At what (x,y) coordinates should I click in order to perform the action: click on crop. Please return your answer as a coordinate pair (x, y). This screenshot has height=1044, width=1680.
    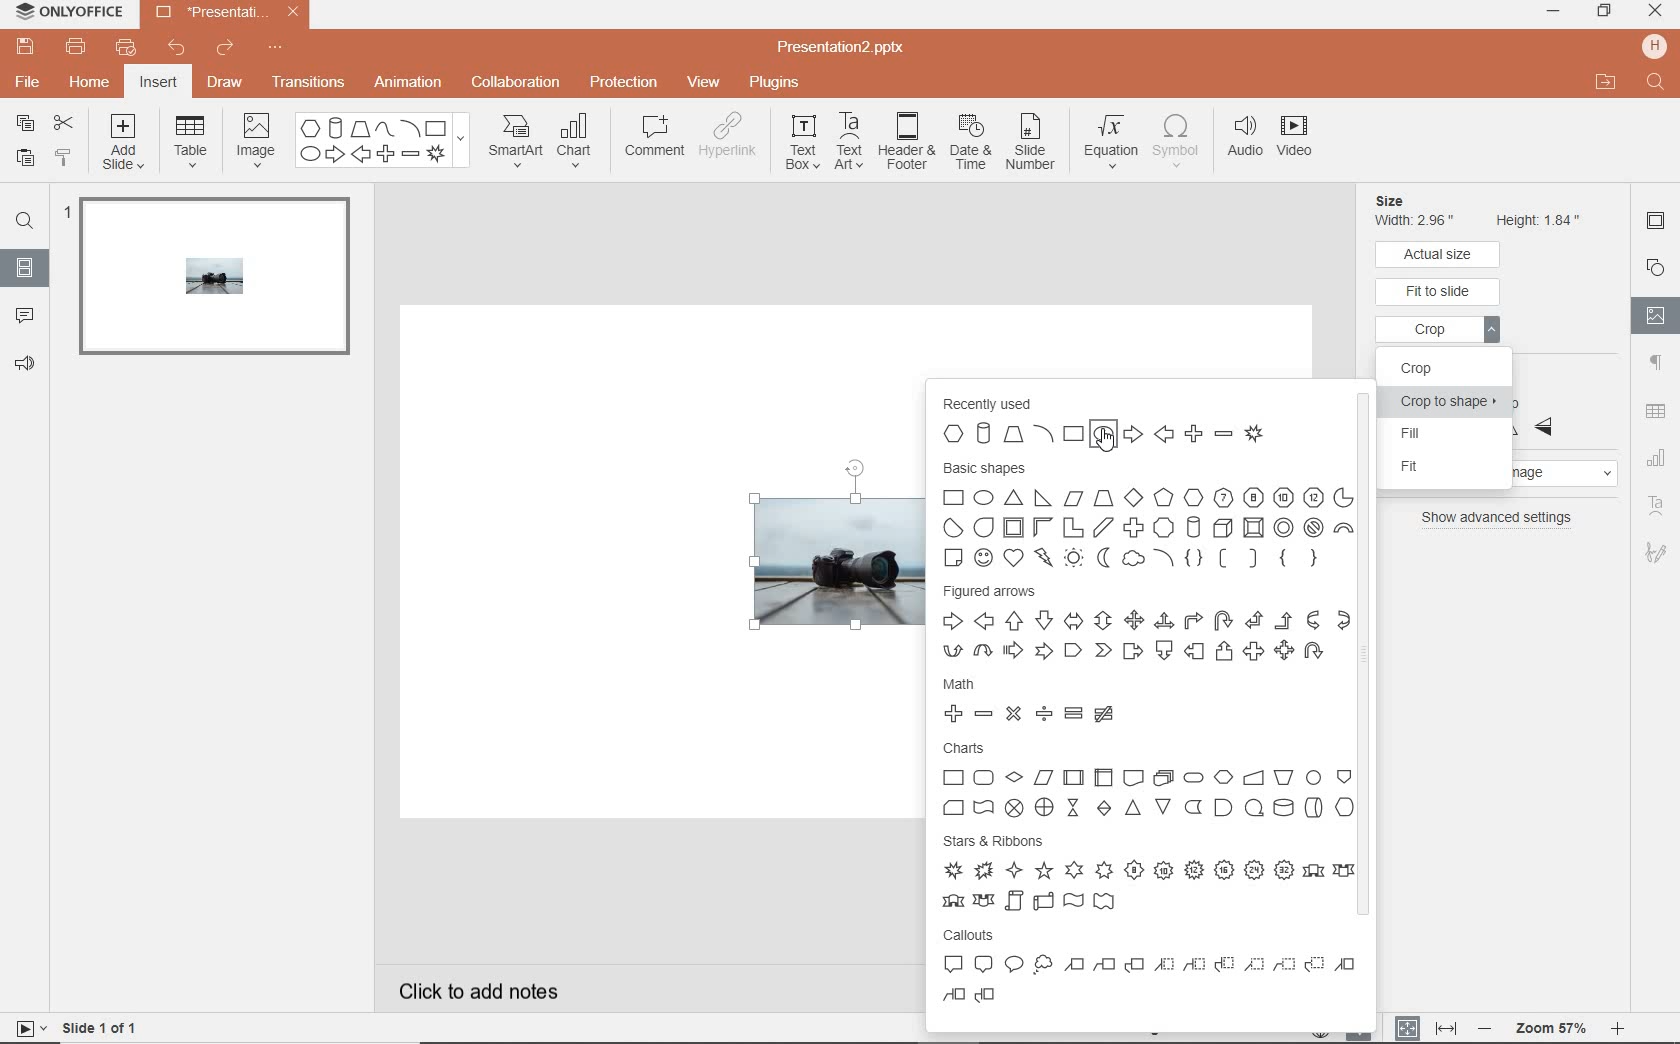
    Looking at the image, I should click on (1436, 367).